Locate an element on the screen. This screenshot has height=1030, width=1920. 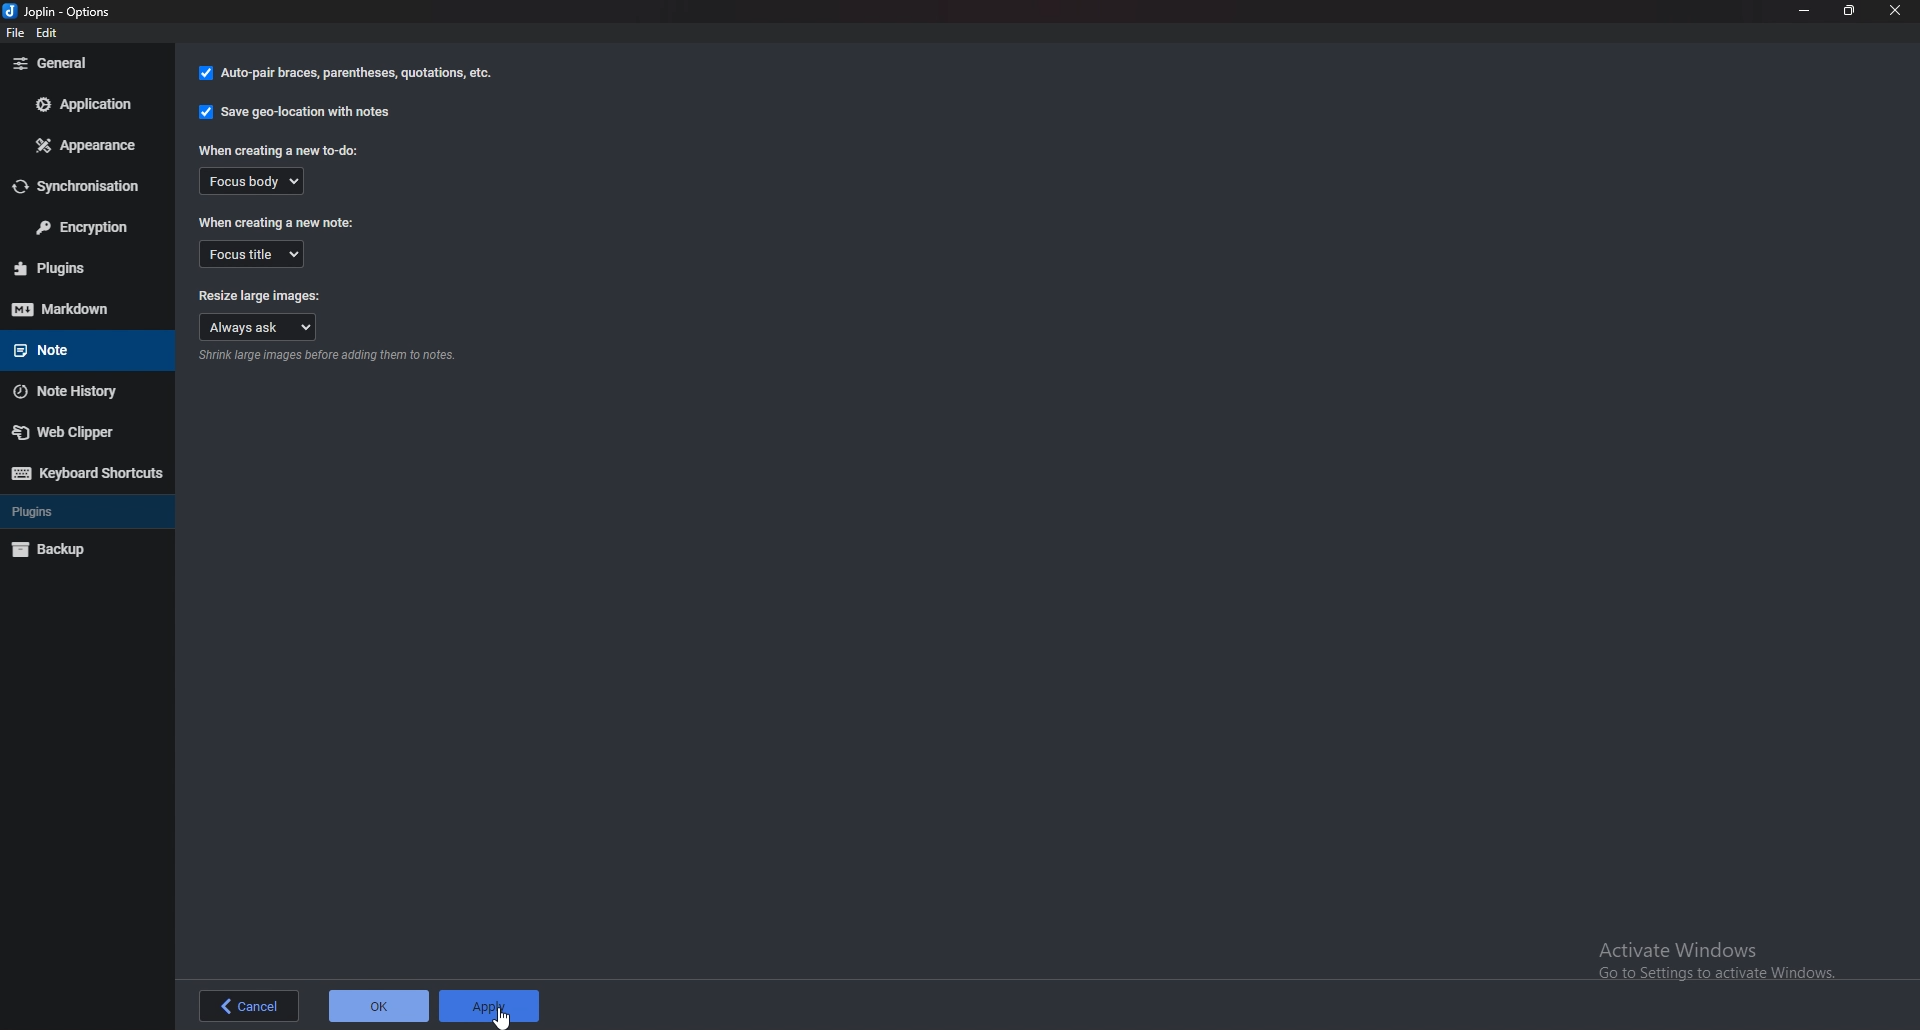
Activate windows pop up is located at coordinates (1721, 961).